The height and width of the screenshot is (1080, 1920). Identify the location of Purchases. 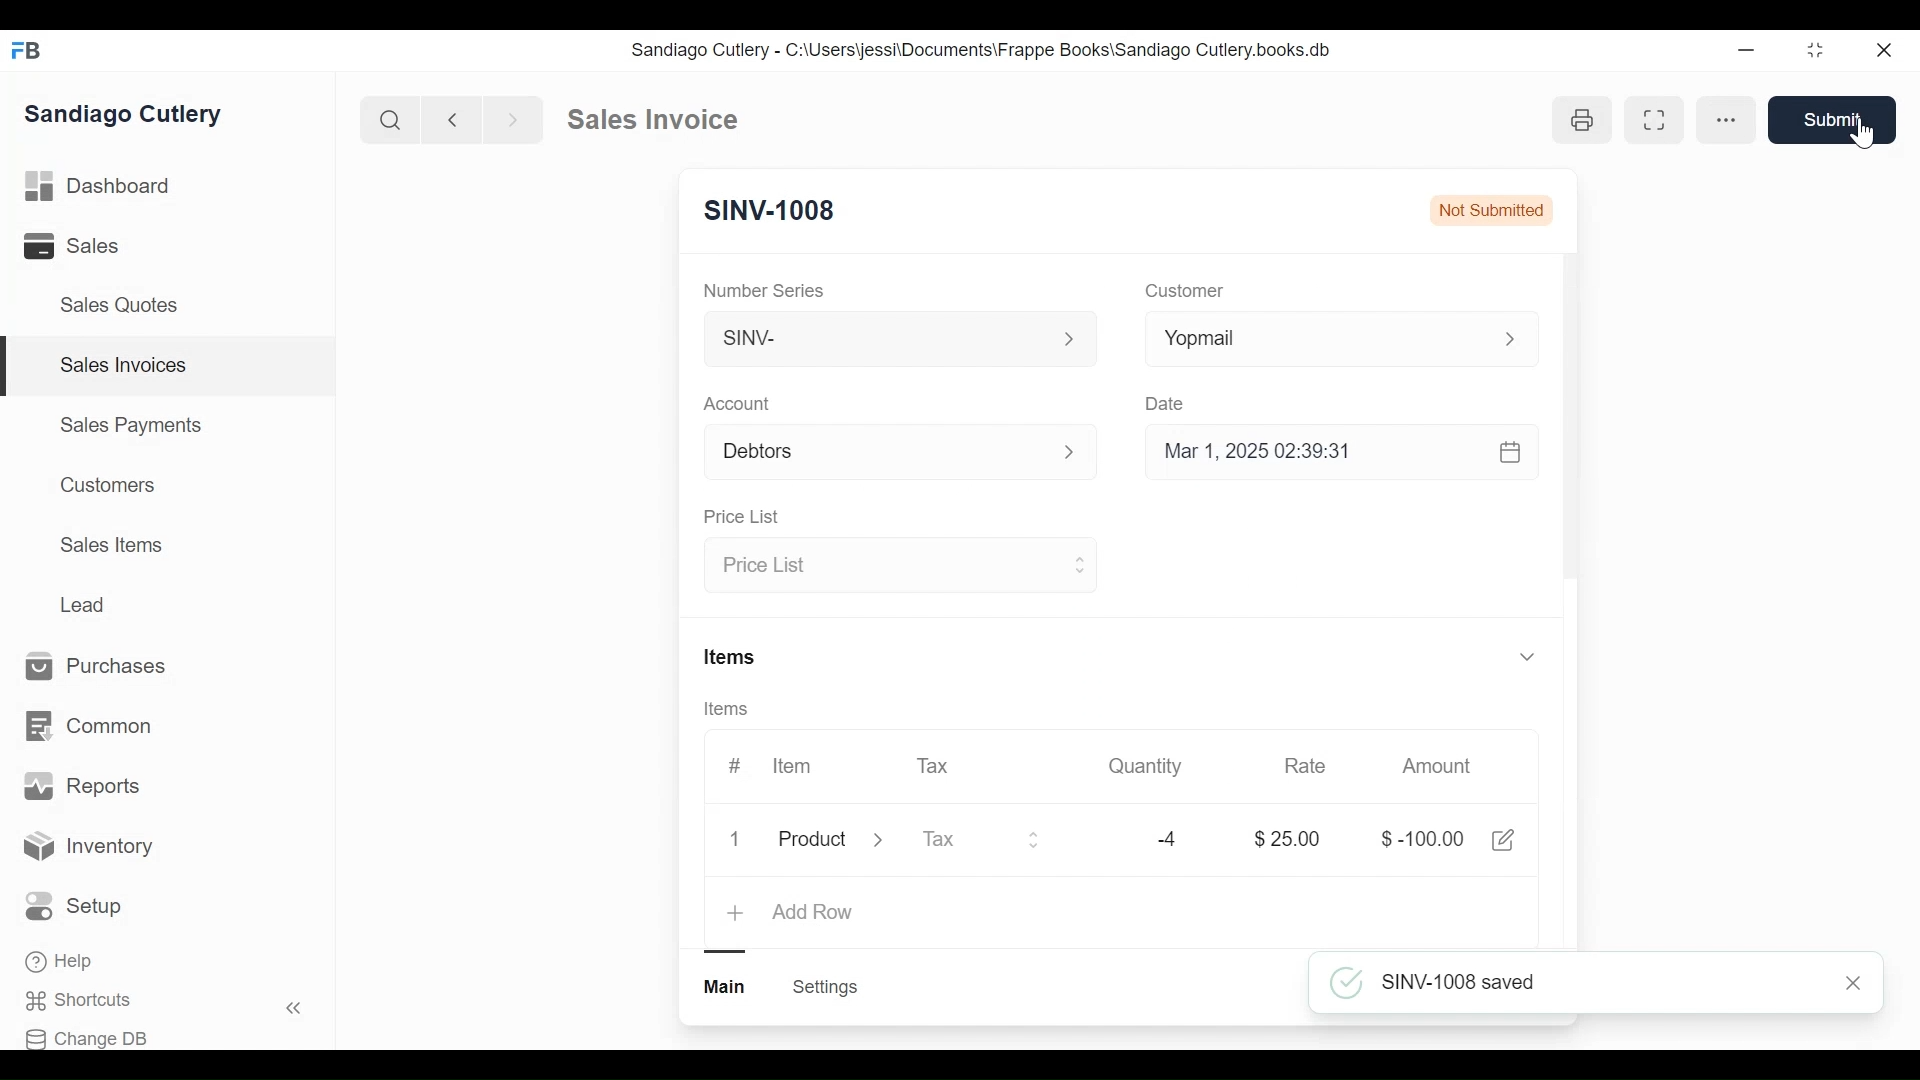
(96, 665).